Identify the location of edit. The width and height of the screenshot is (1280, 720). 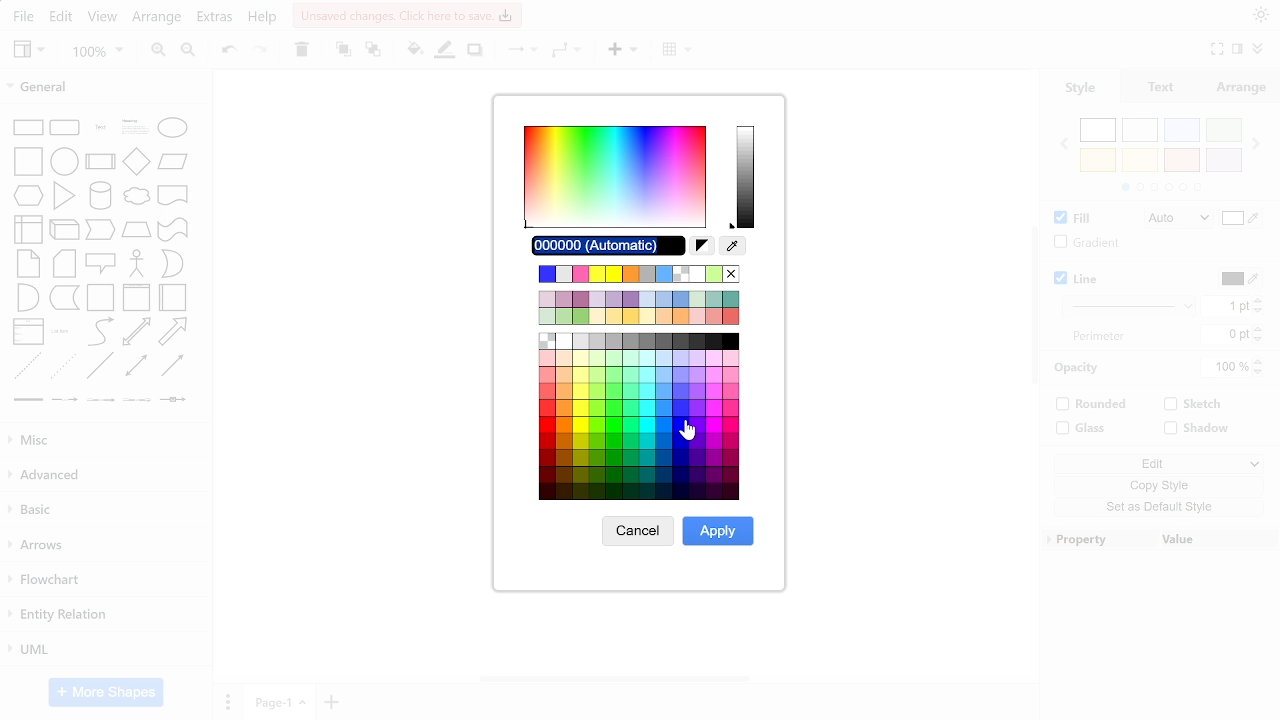
(62, 17).